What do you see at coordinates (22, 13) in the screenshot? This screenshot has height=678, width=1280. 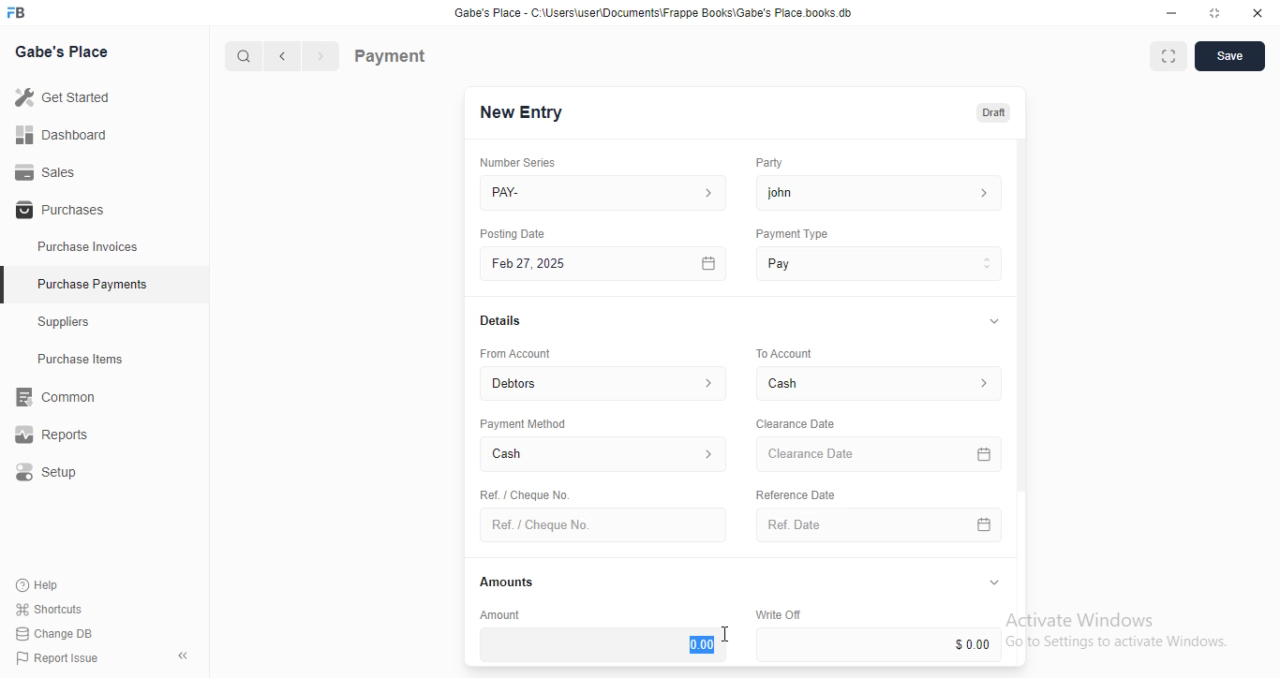 I see `logo` at bounding box center [22, 13].